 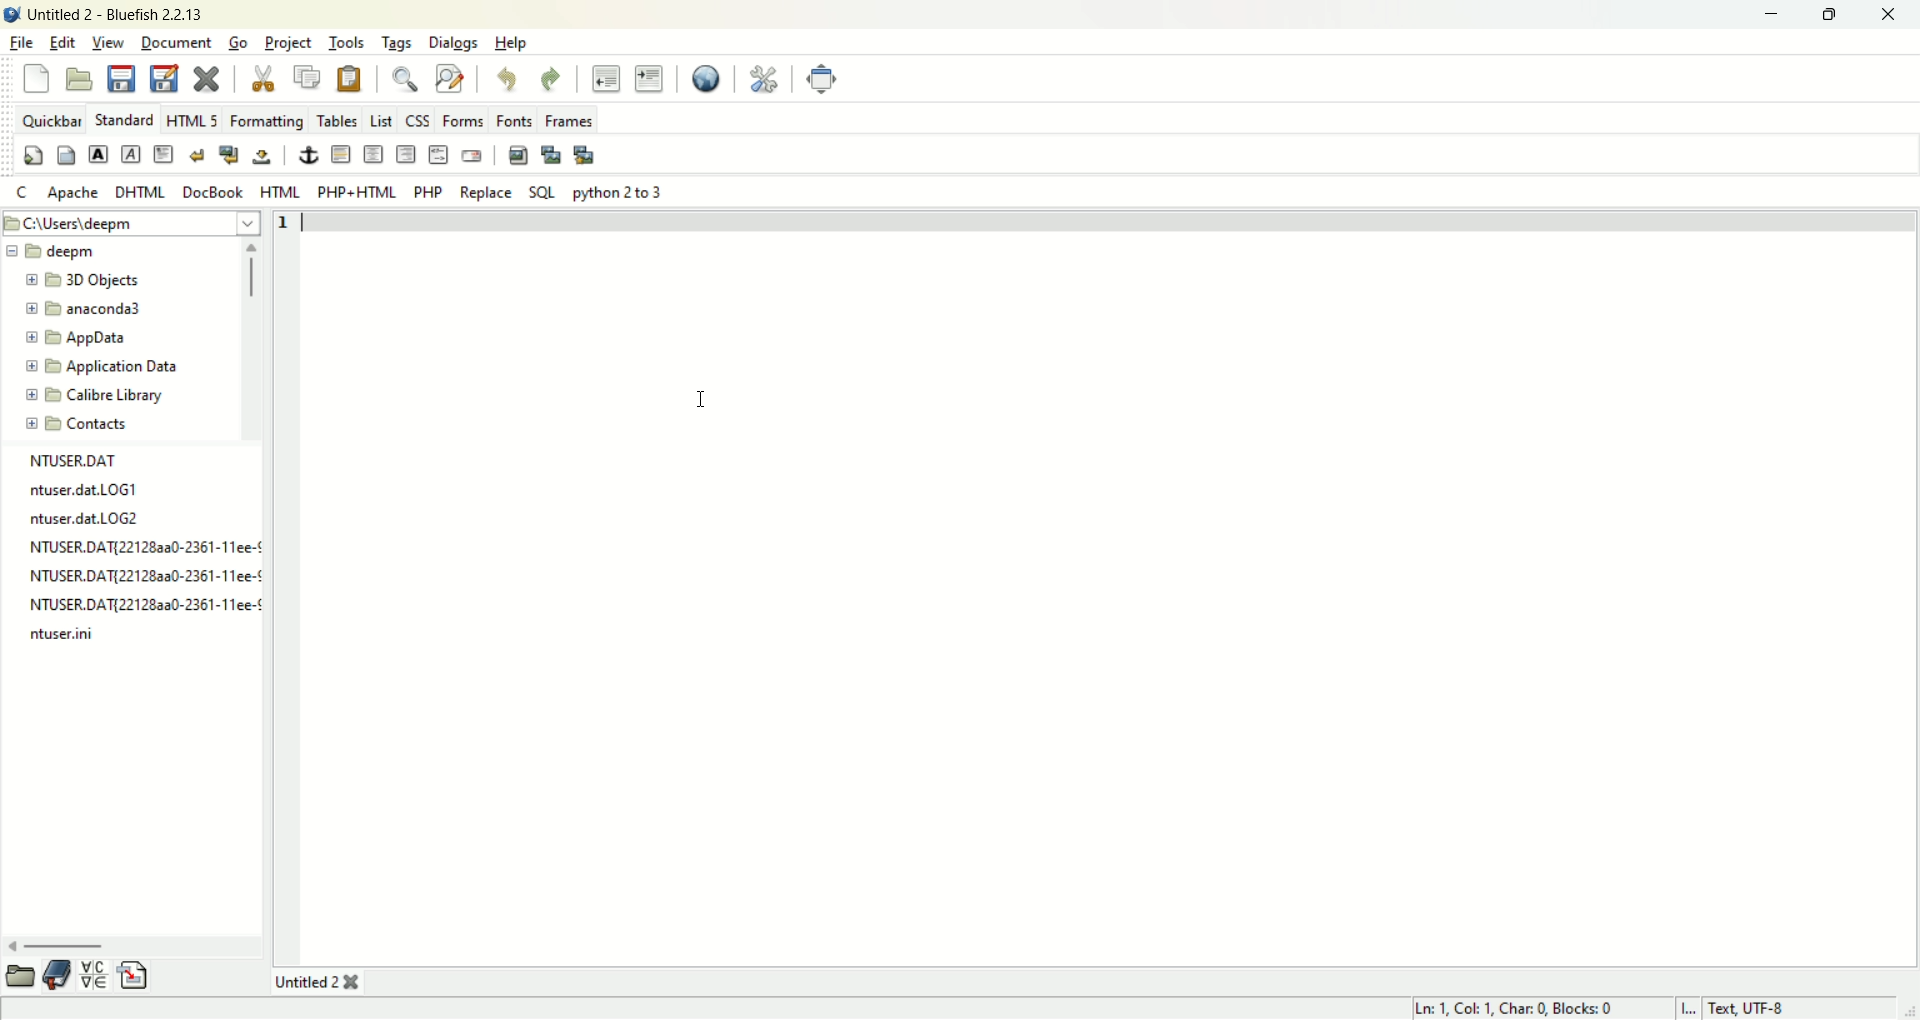 I want to click on File Explorer Panel, so click(x=139, y=547).